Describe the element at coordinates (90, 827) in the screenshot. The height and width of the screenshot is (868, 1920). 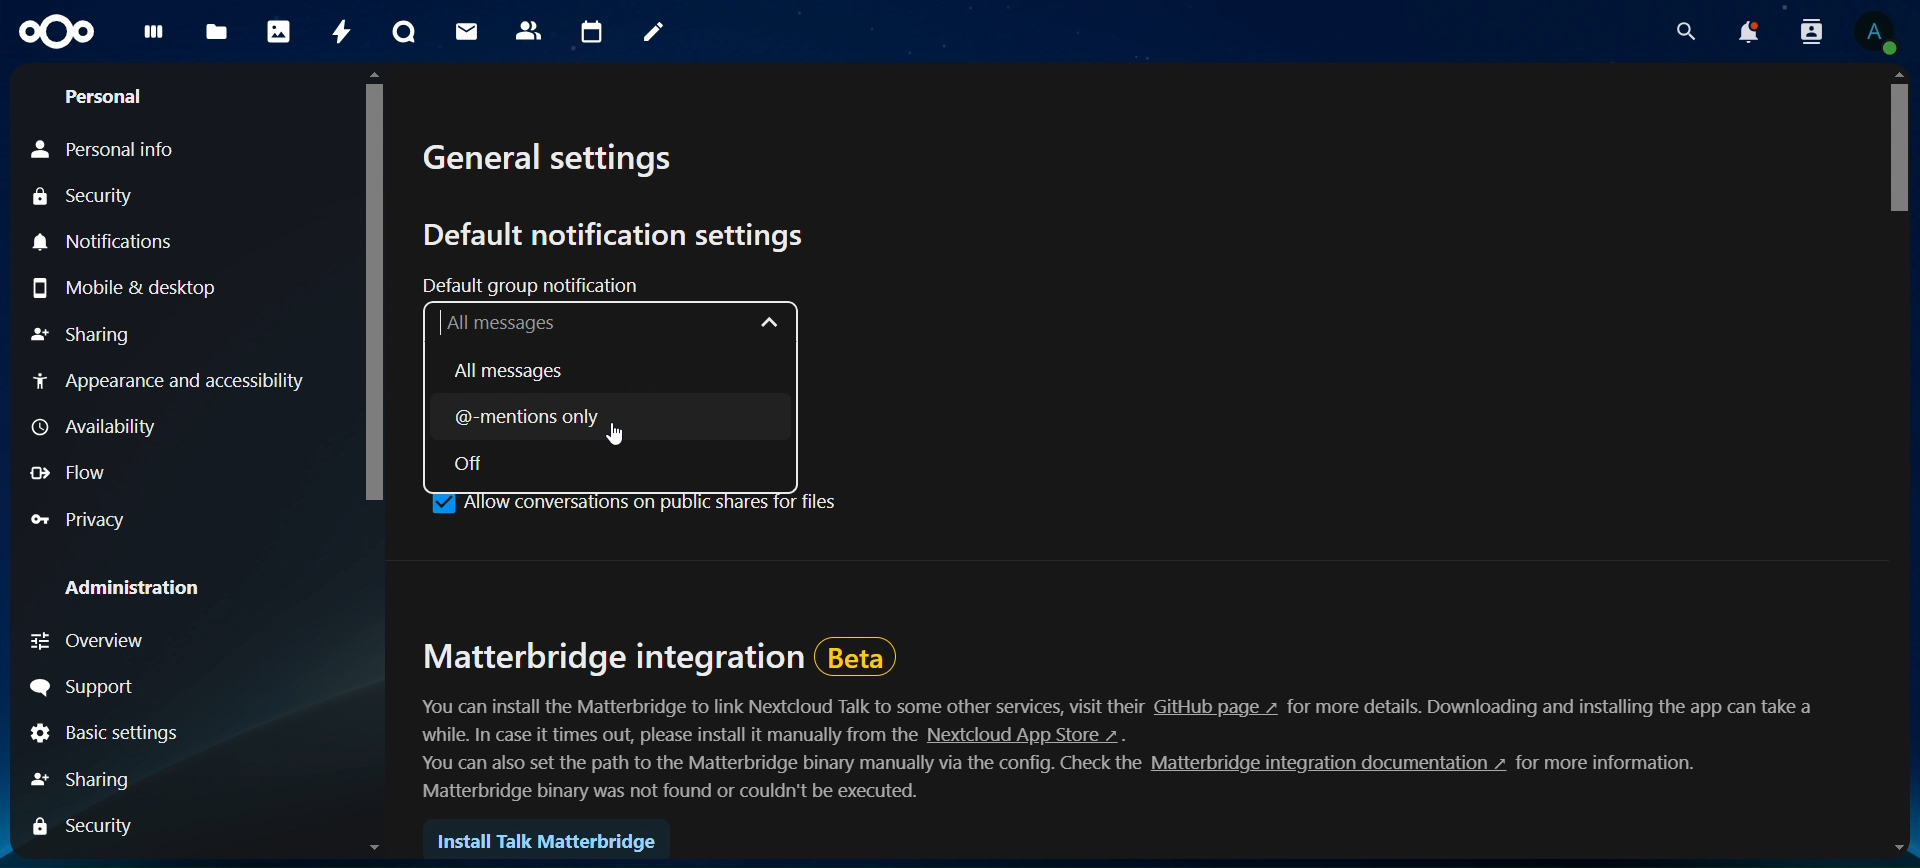
I see `security` at that location.